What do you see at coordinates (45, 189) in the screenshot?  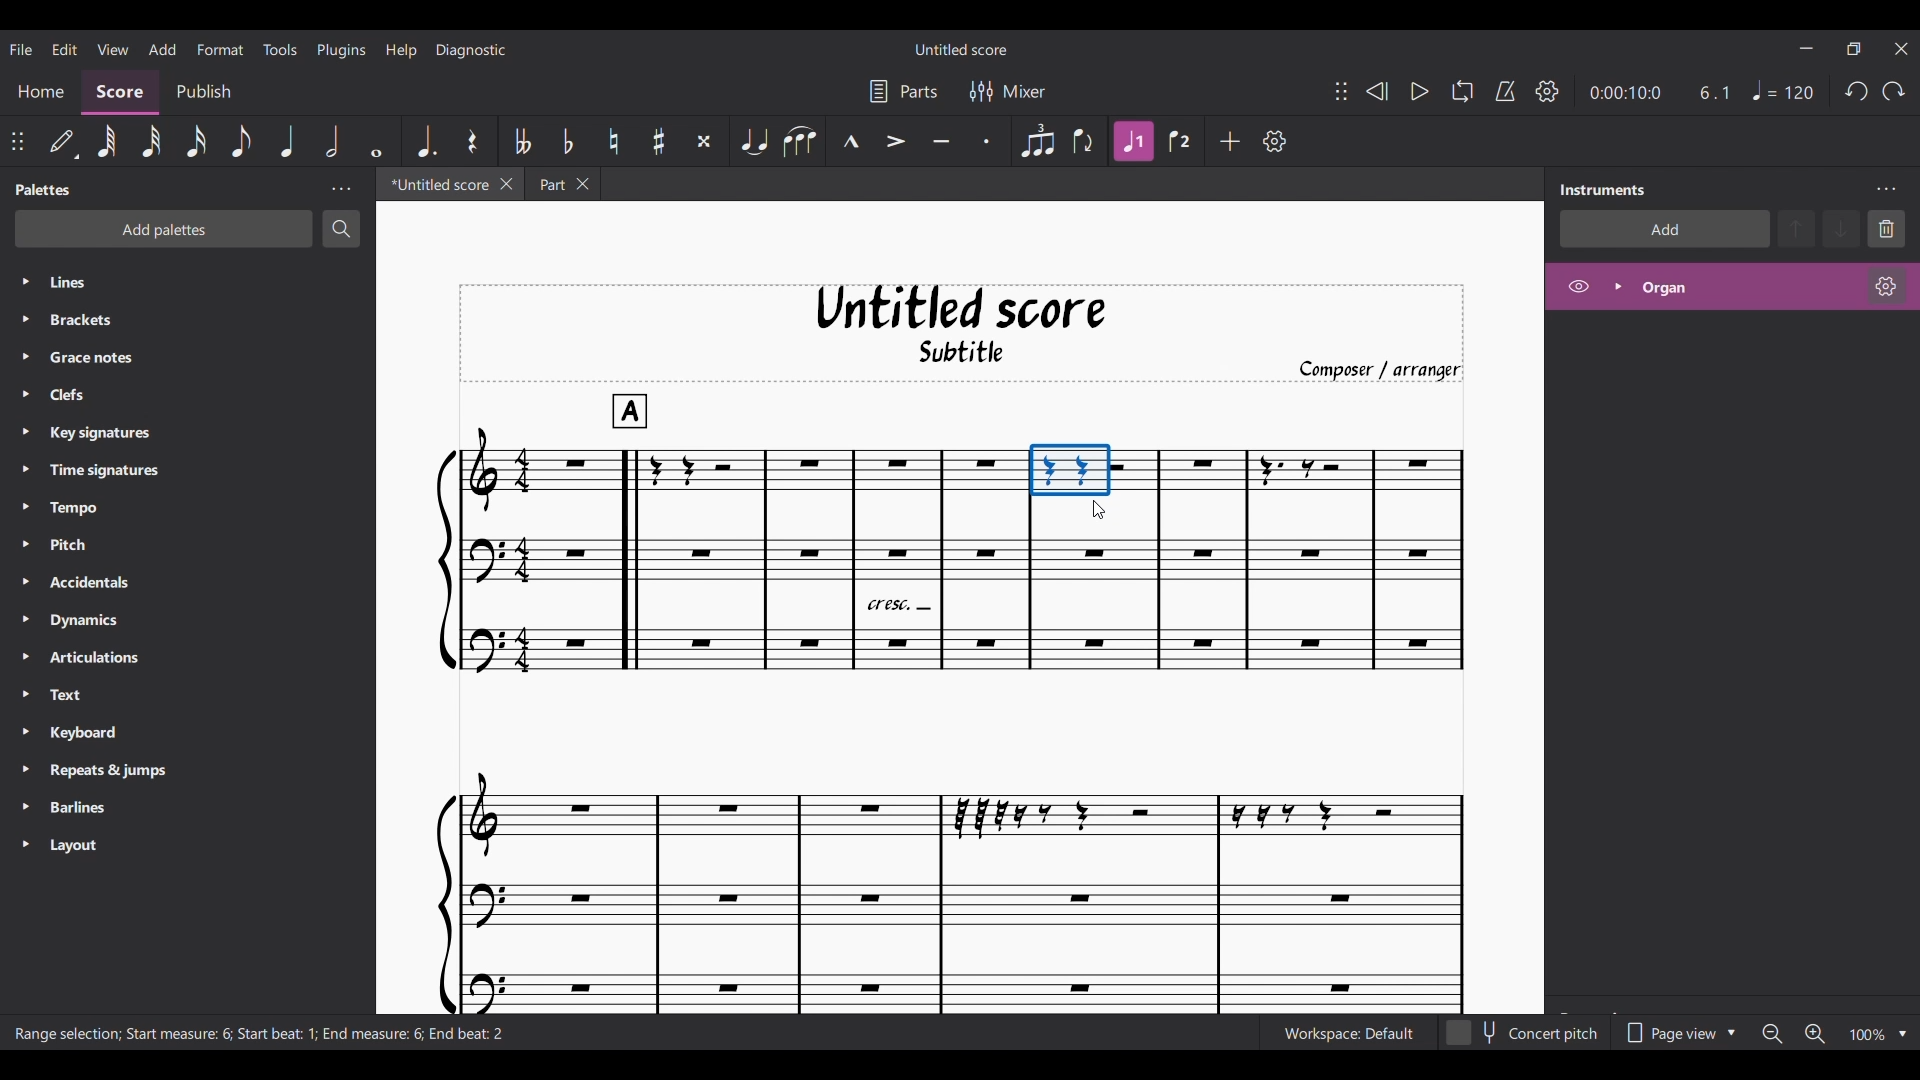 I see `Panel title` at bounding box center [45, 189].